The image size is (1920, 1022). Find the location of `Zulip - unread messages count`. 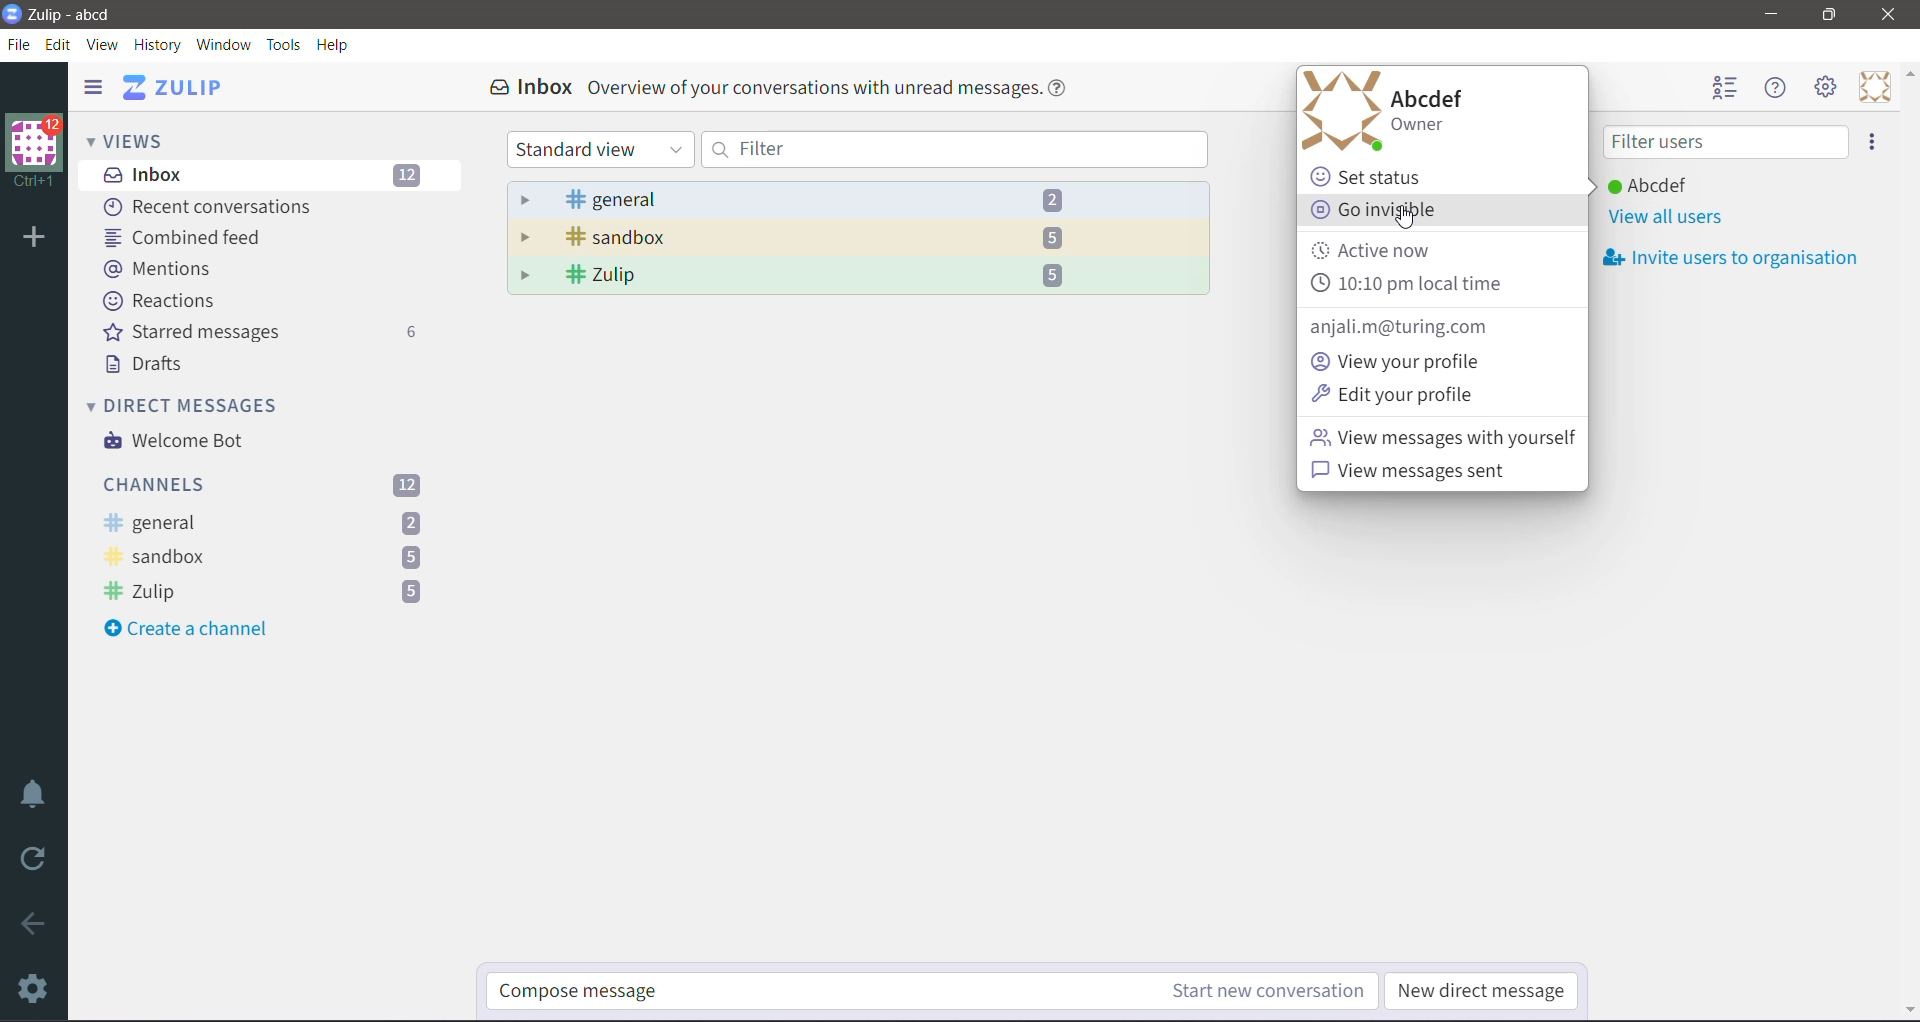

Zulip - unread messages count is located at coordinates (266, 591).